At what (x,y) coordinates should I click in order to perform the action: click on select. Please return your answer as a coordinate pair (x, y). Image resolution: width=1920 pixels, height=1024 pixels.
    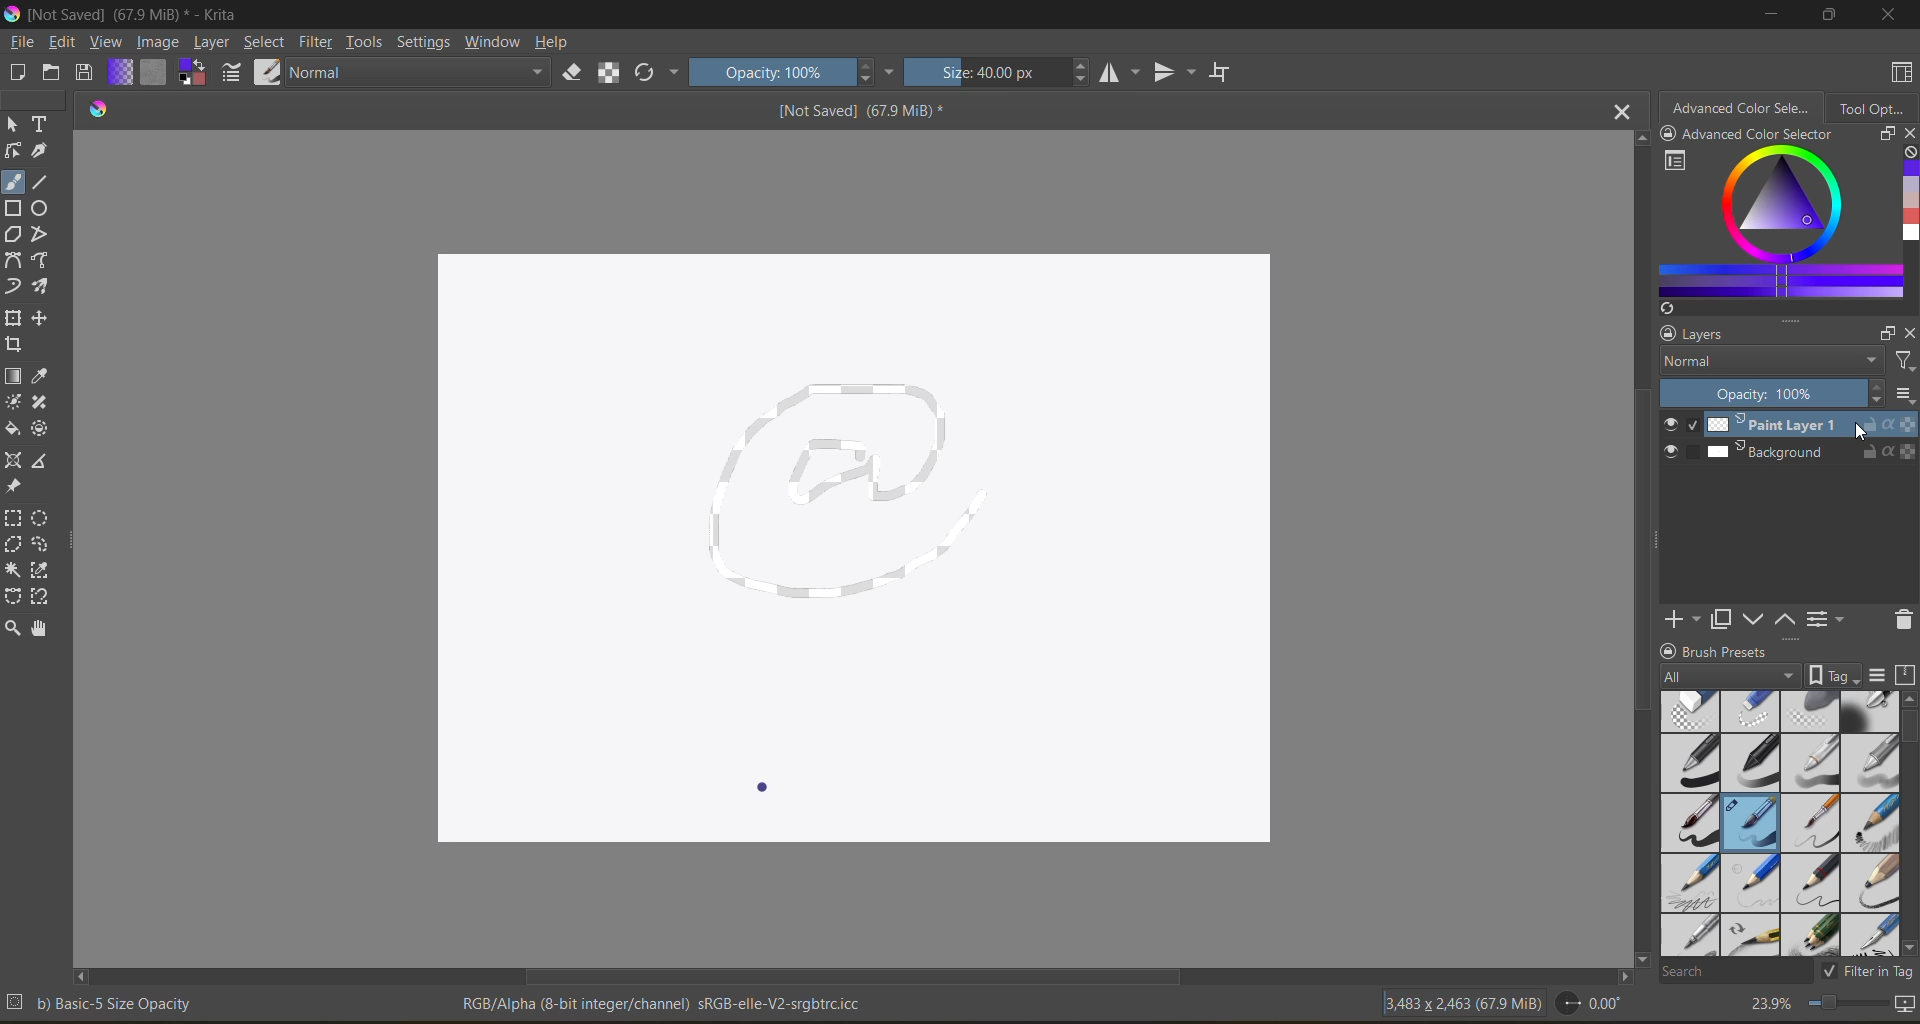
    Looking at the image, I should click on (12, 125).